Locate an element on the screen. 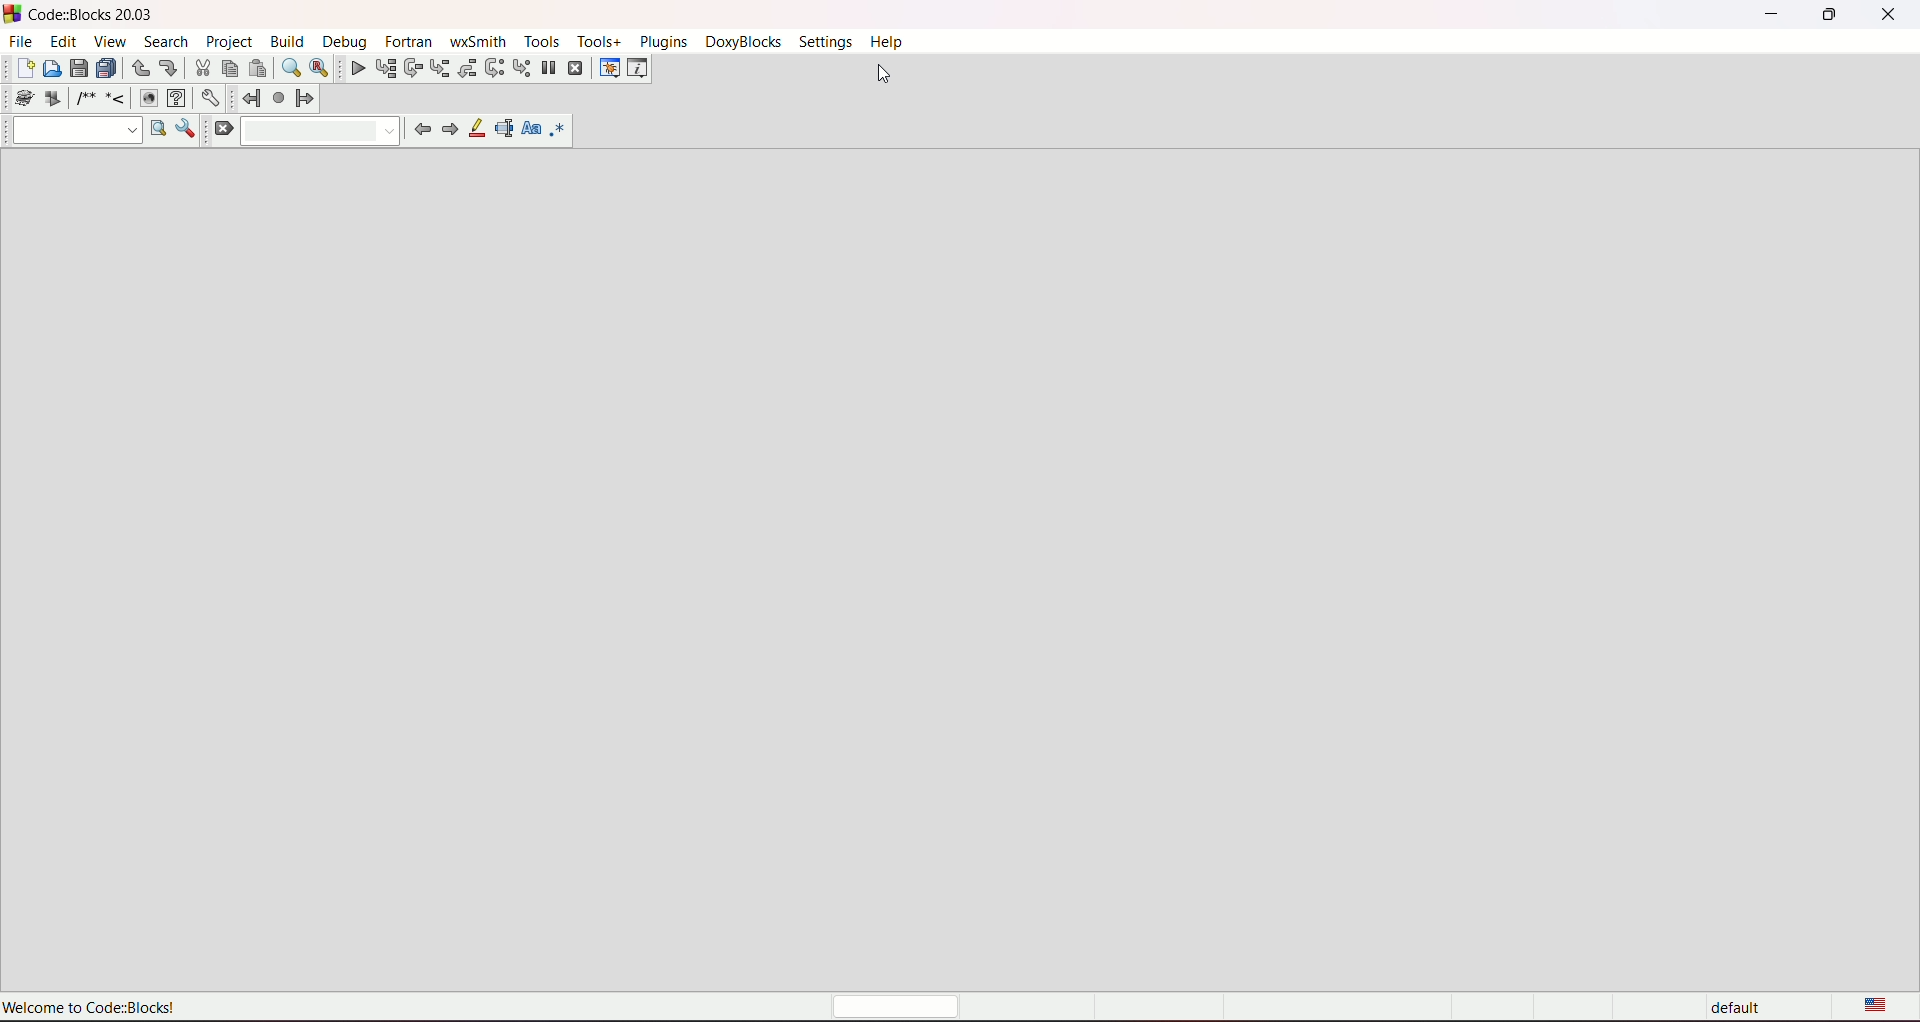  view is located at coordinates (107, 41).